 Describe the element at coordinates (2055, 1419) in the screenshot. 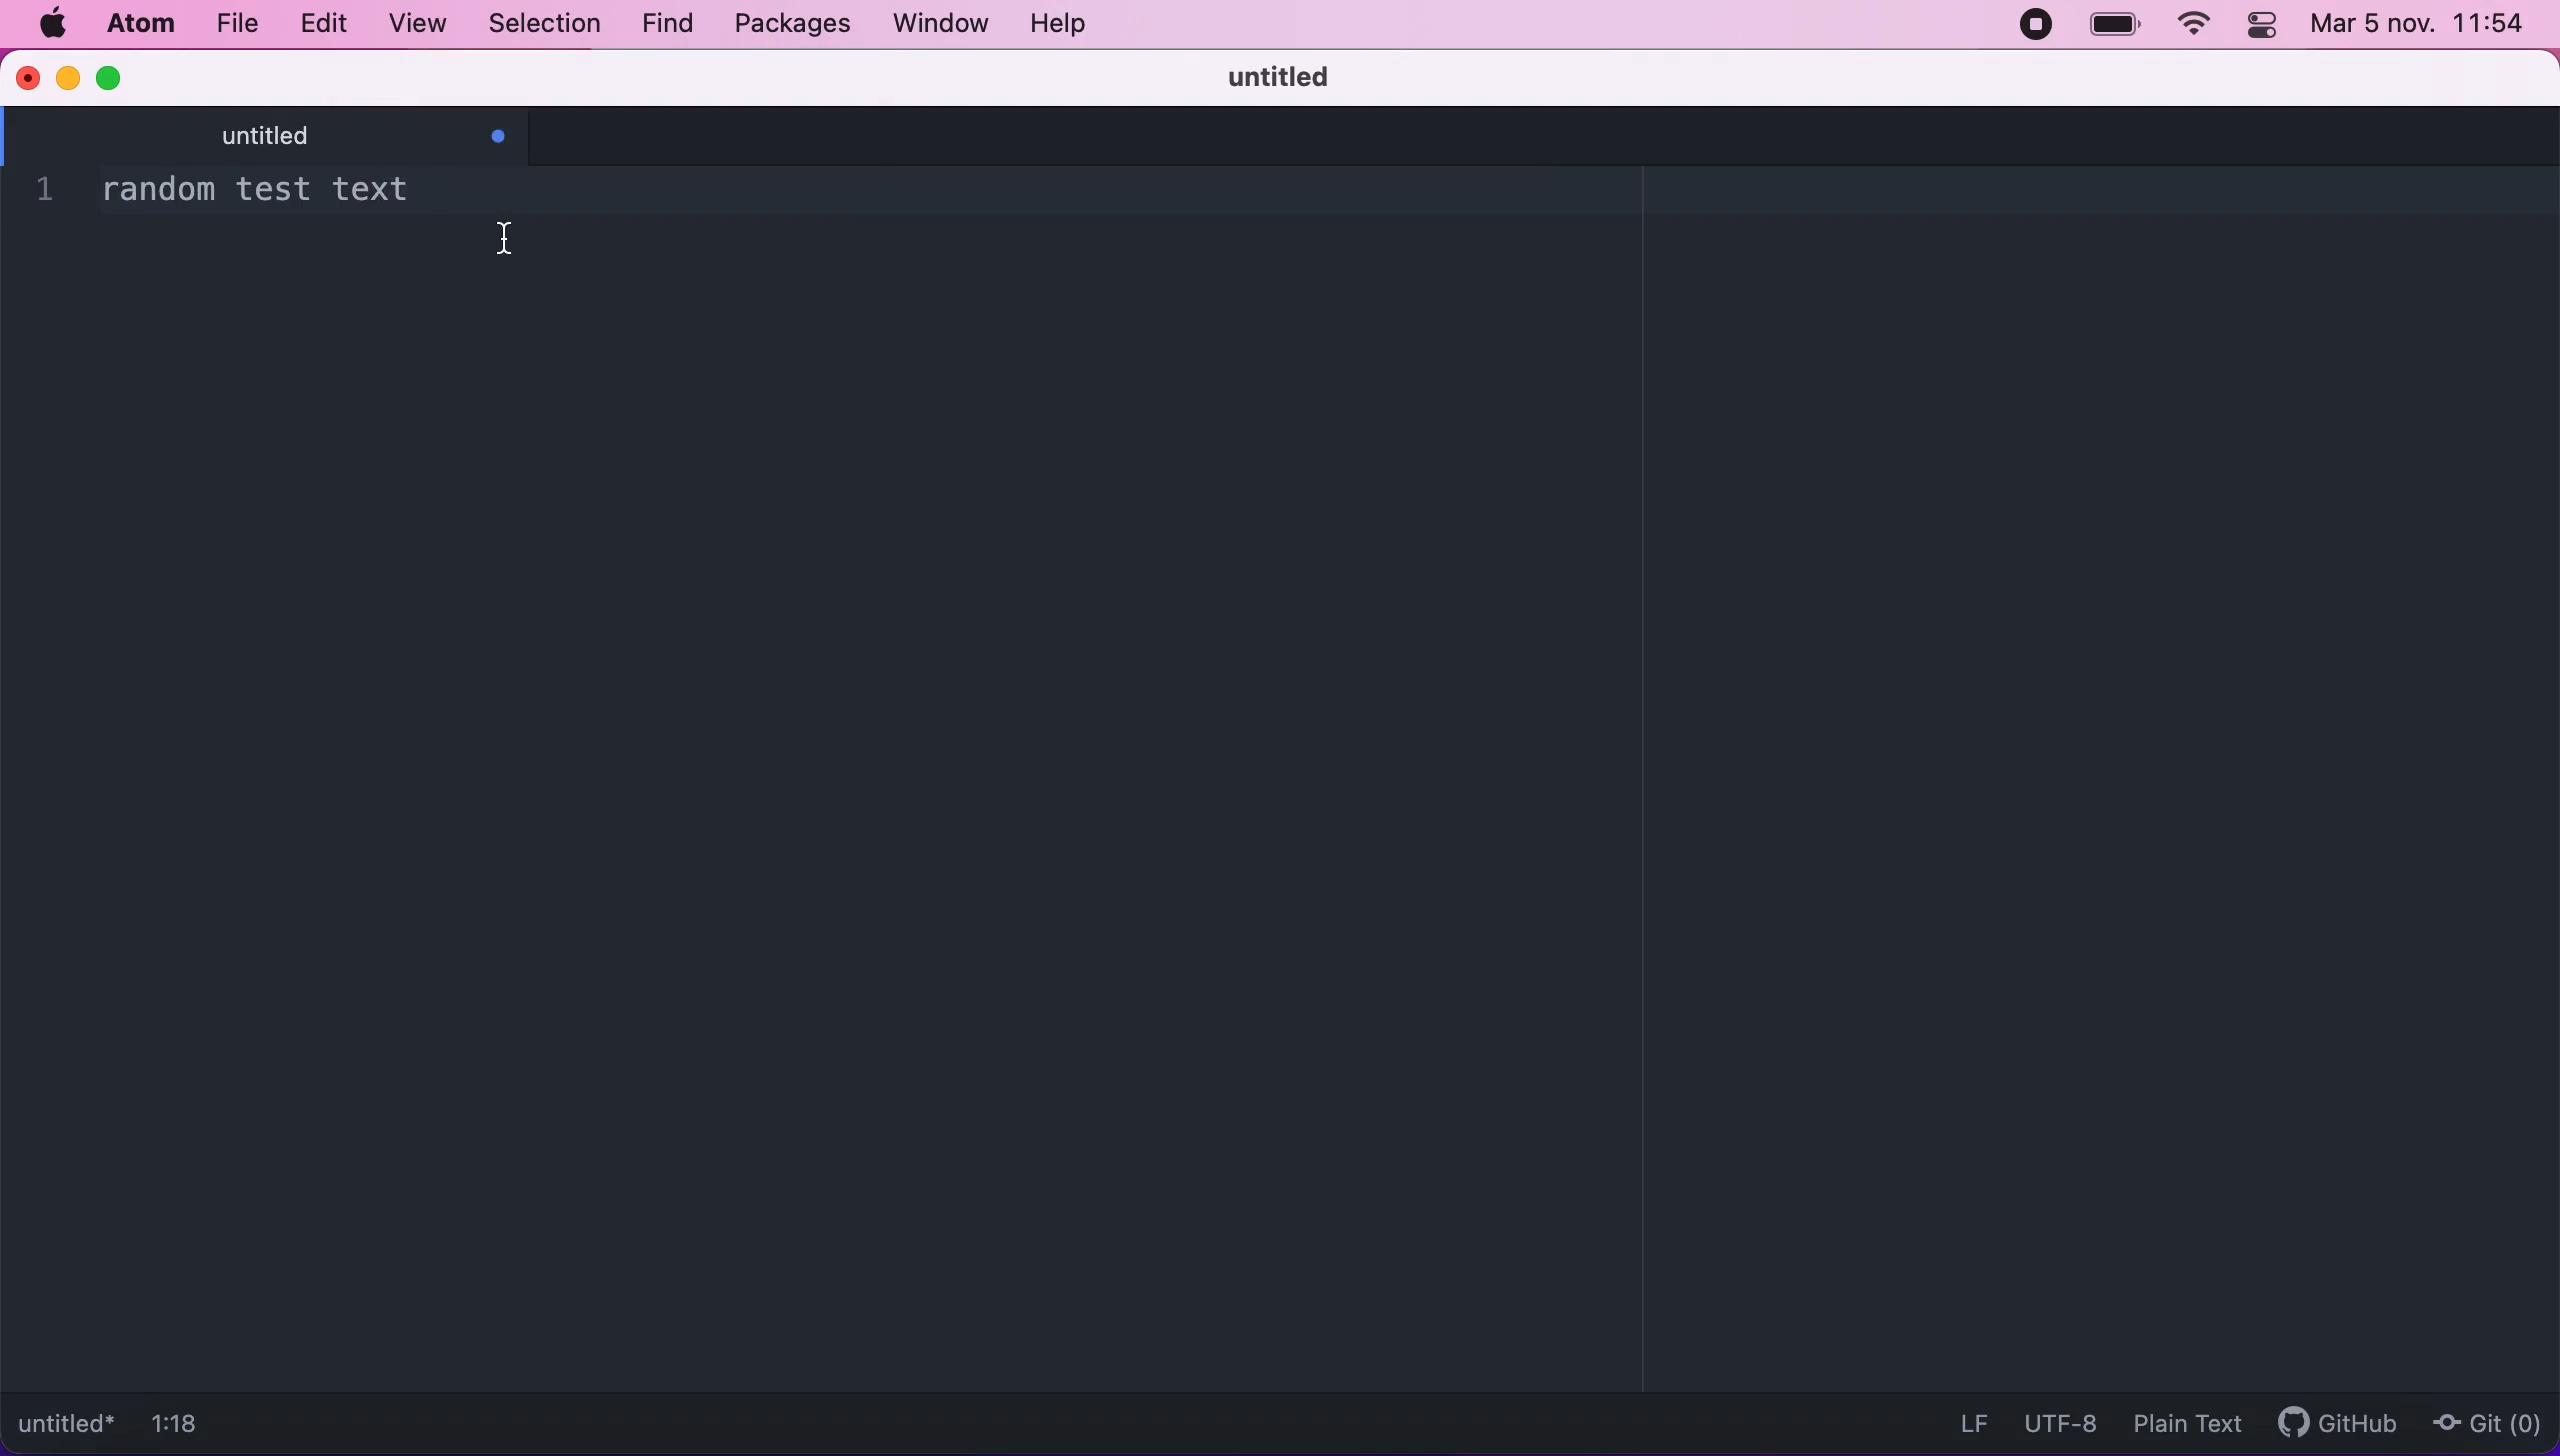

I see `UTF-8` at that location.